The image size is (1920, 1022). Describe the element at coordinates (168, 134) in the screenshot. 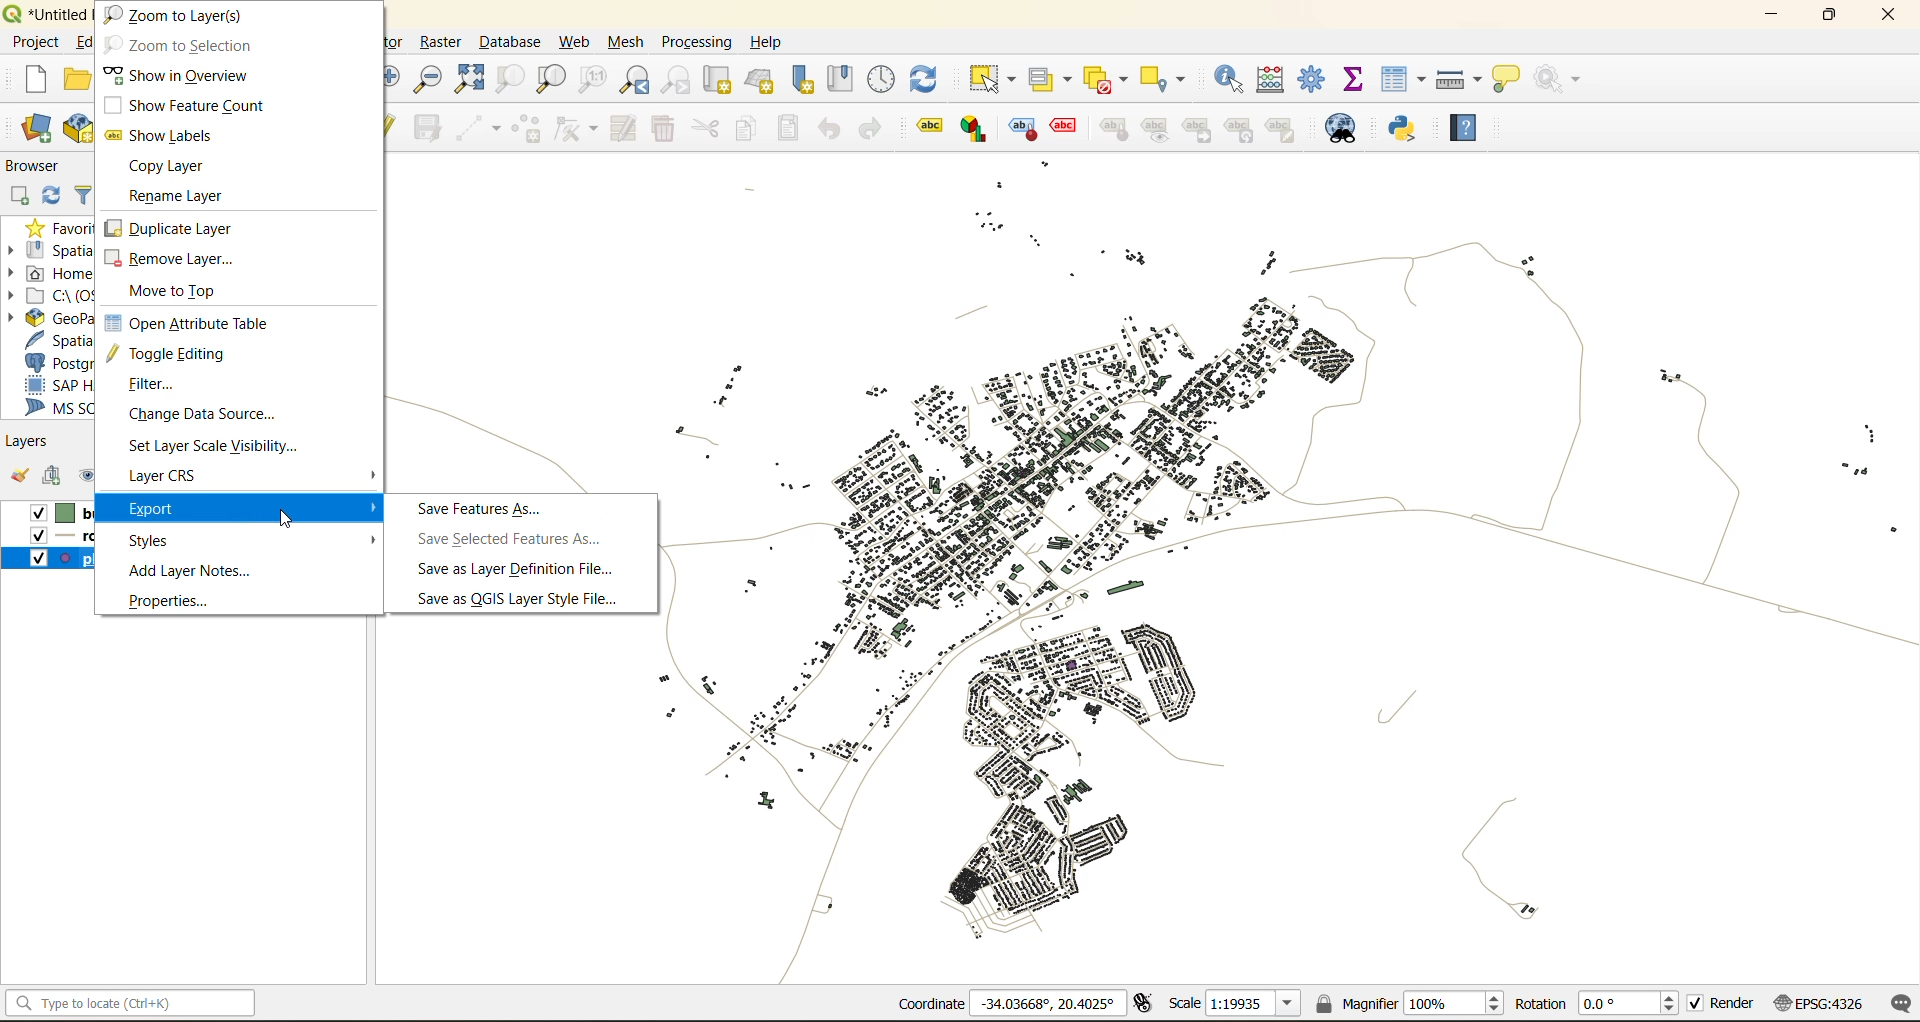

I see `show labels` at that location.